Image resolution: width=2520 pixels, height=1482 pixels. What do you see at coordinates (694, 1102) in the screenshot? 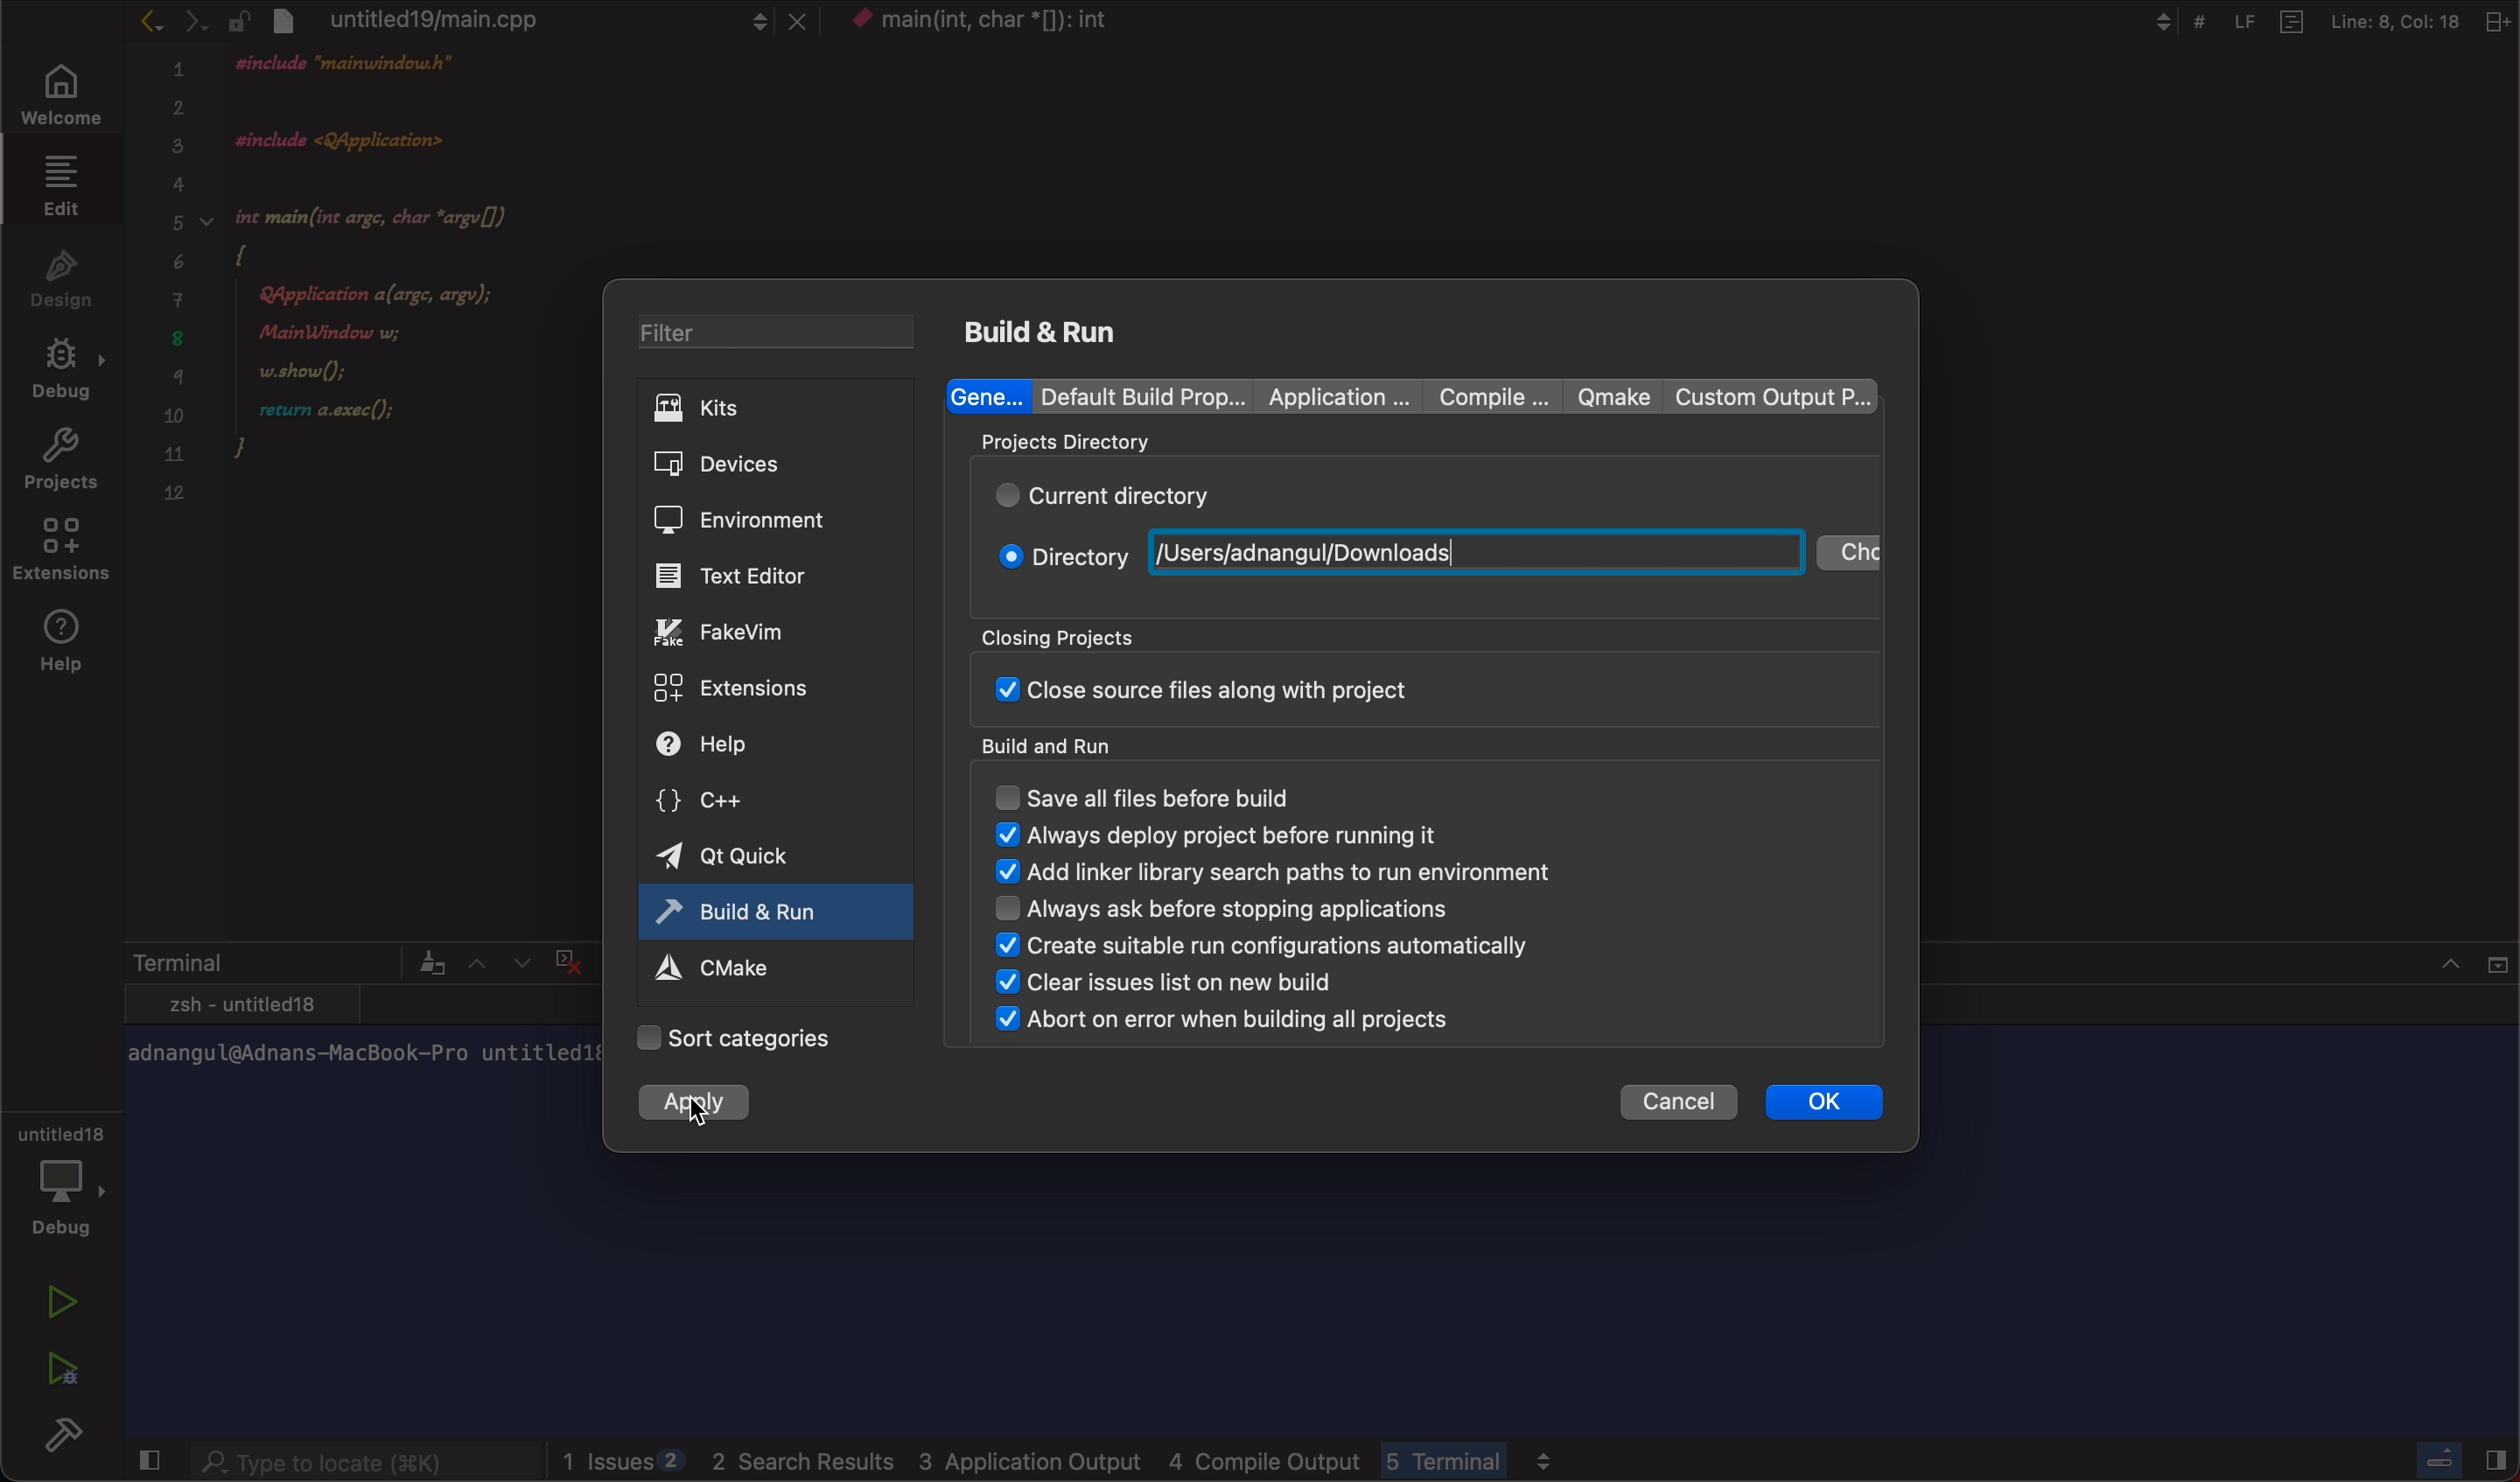
I see `apply changes` at bounding box center [694, 1102].